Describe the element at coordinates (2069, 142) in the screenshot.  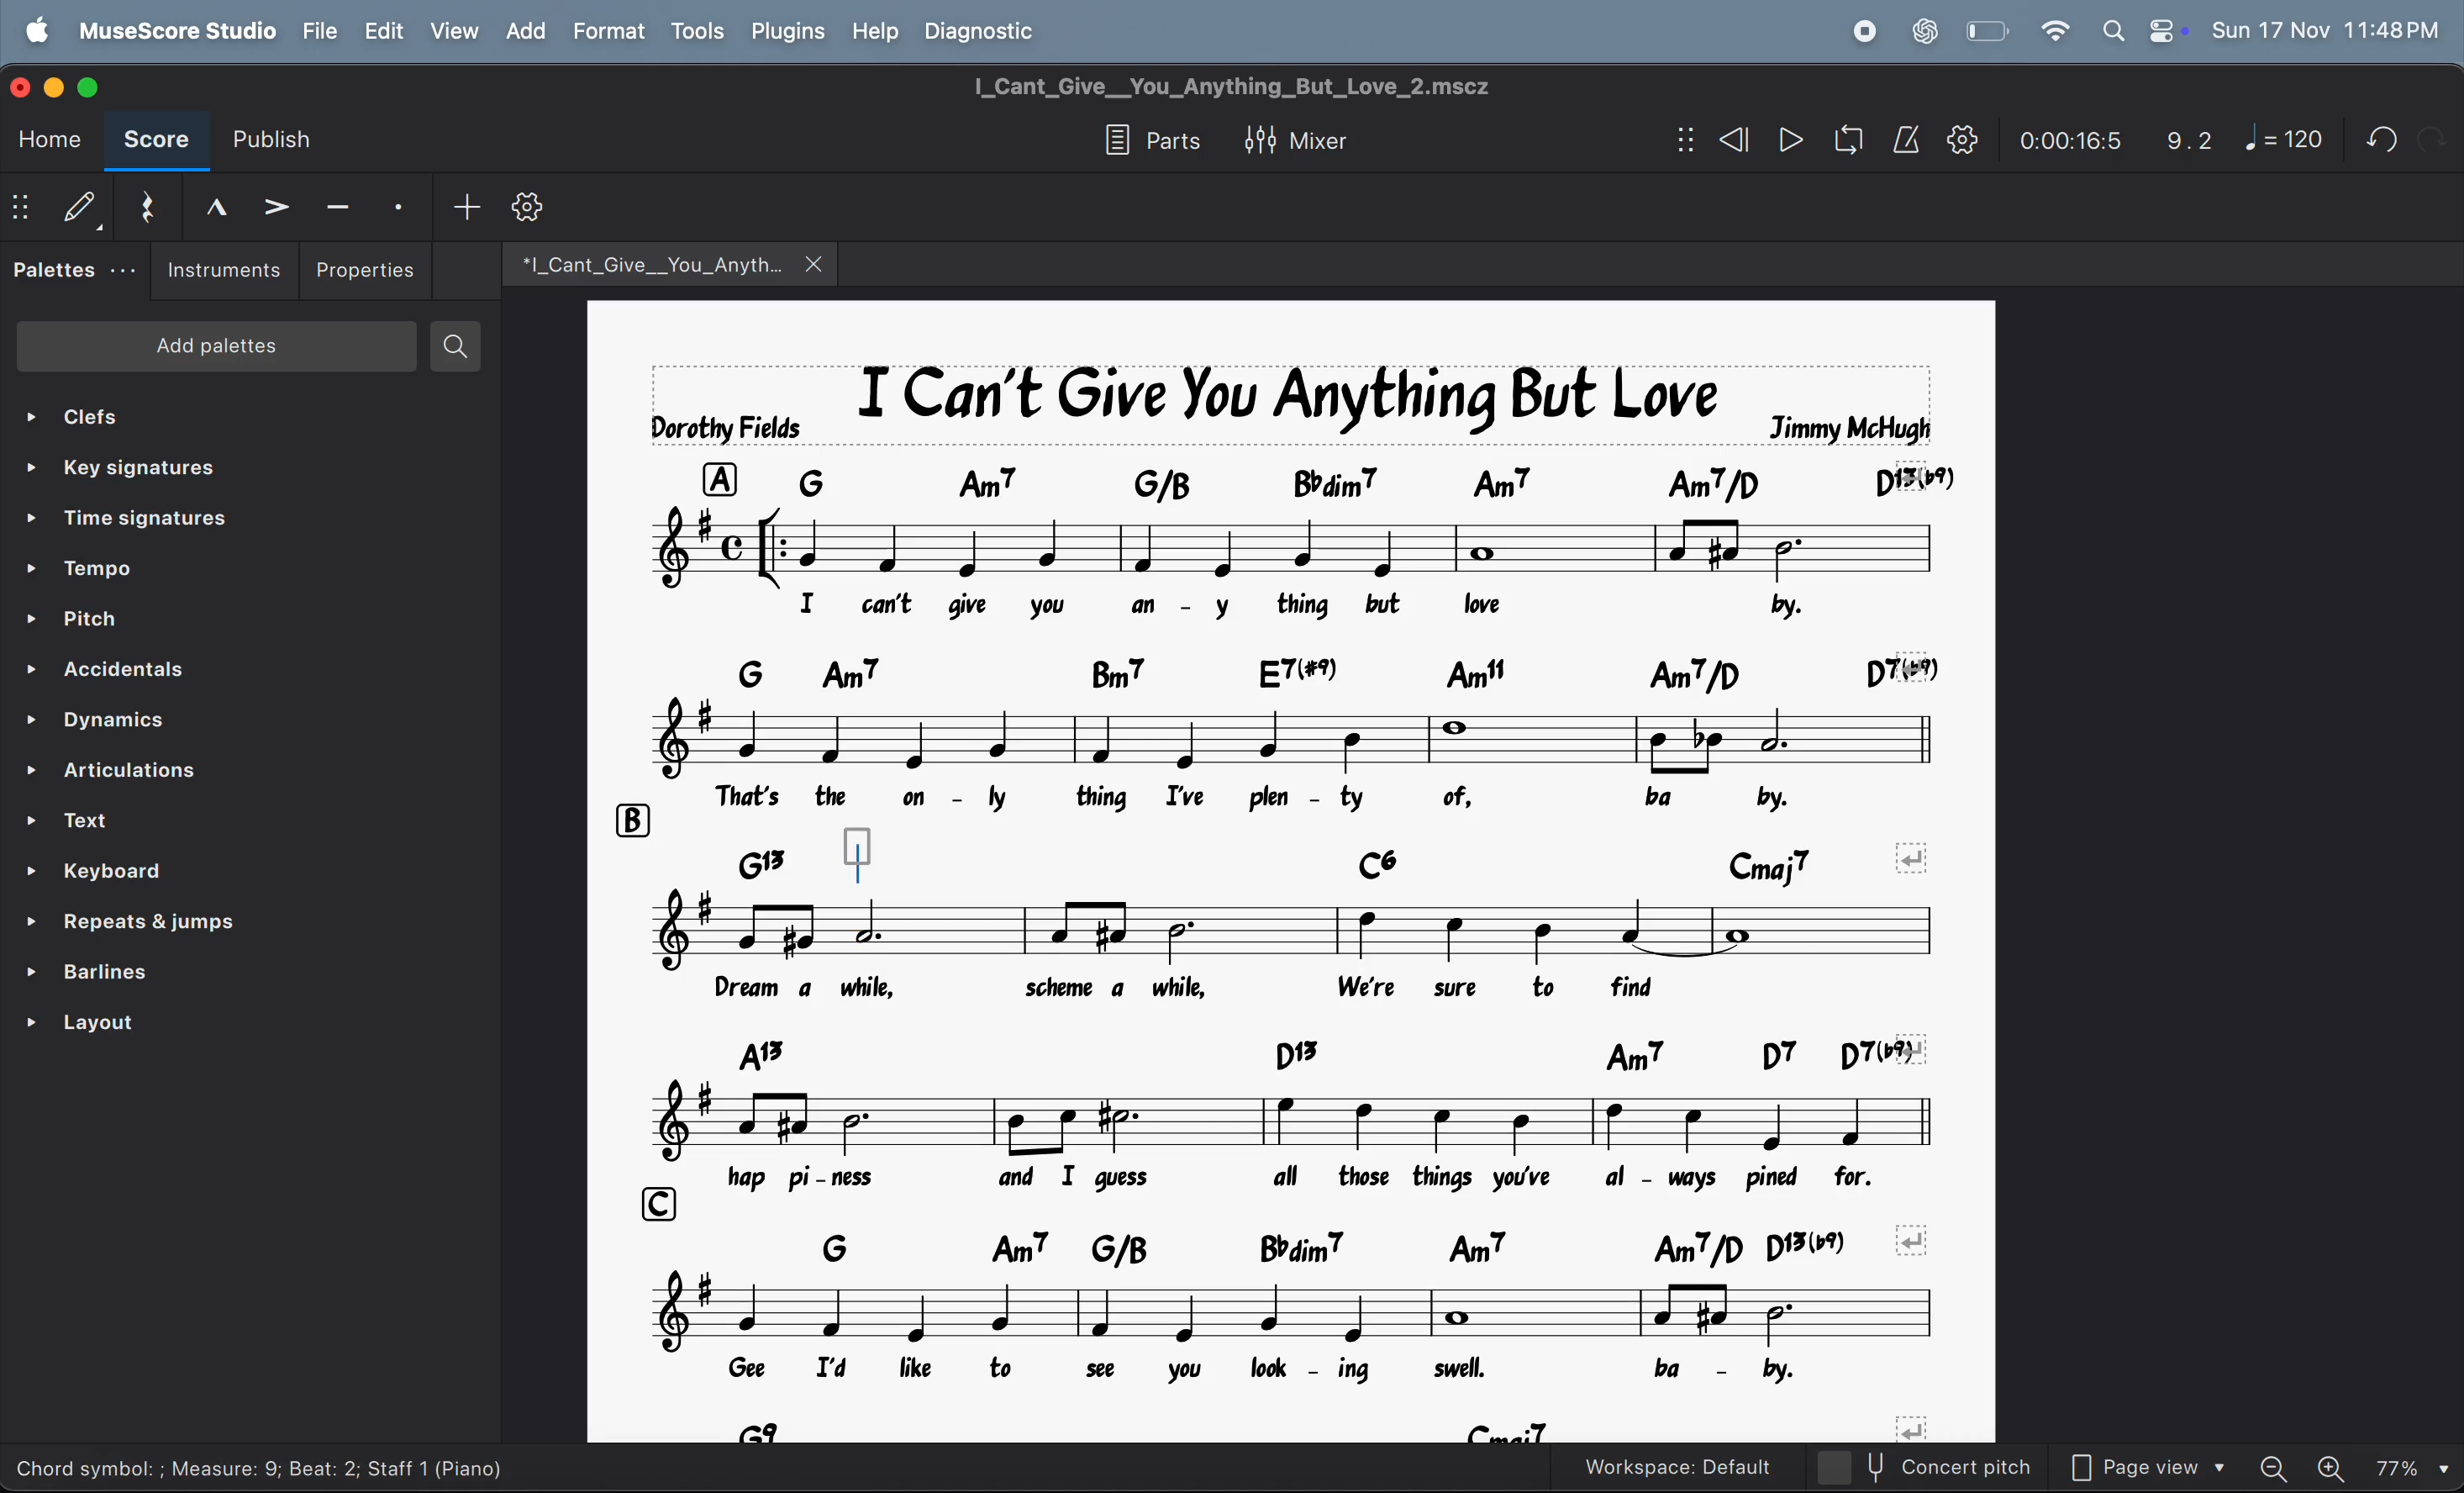
I see `0.00.24.0` at that location.